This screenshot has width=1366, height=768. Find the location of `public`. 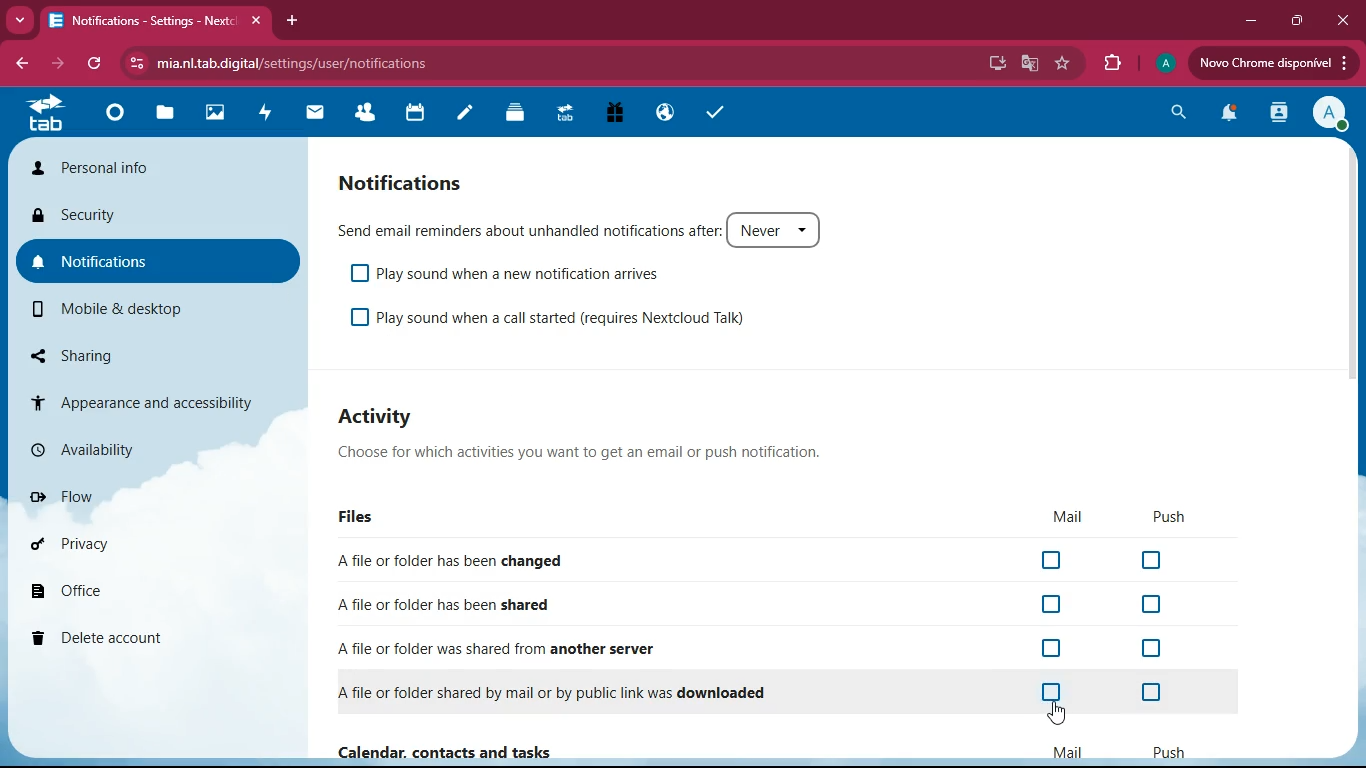

public is located at coordinates (662, 114).